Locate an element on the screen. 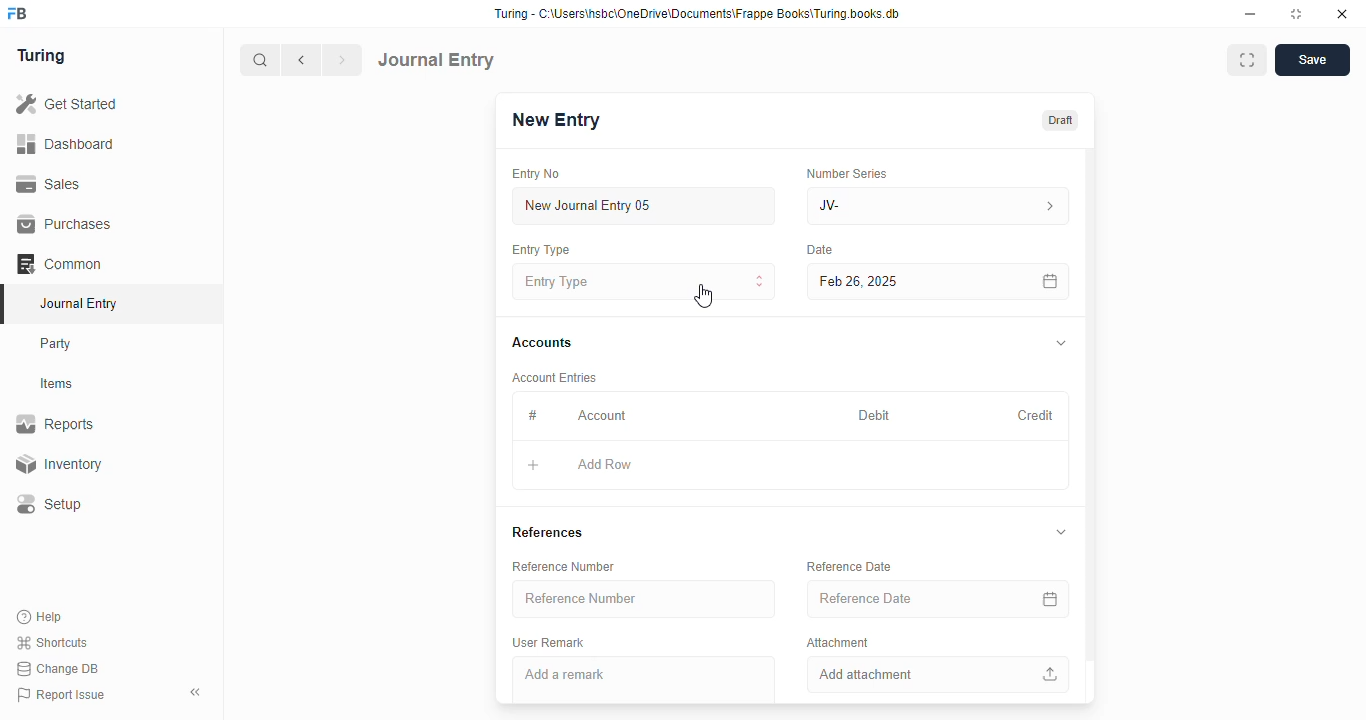  add row is located at coordinates (605, 465).